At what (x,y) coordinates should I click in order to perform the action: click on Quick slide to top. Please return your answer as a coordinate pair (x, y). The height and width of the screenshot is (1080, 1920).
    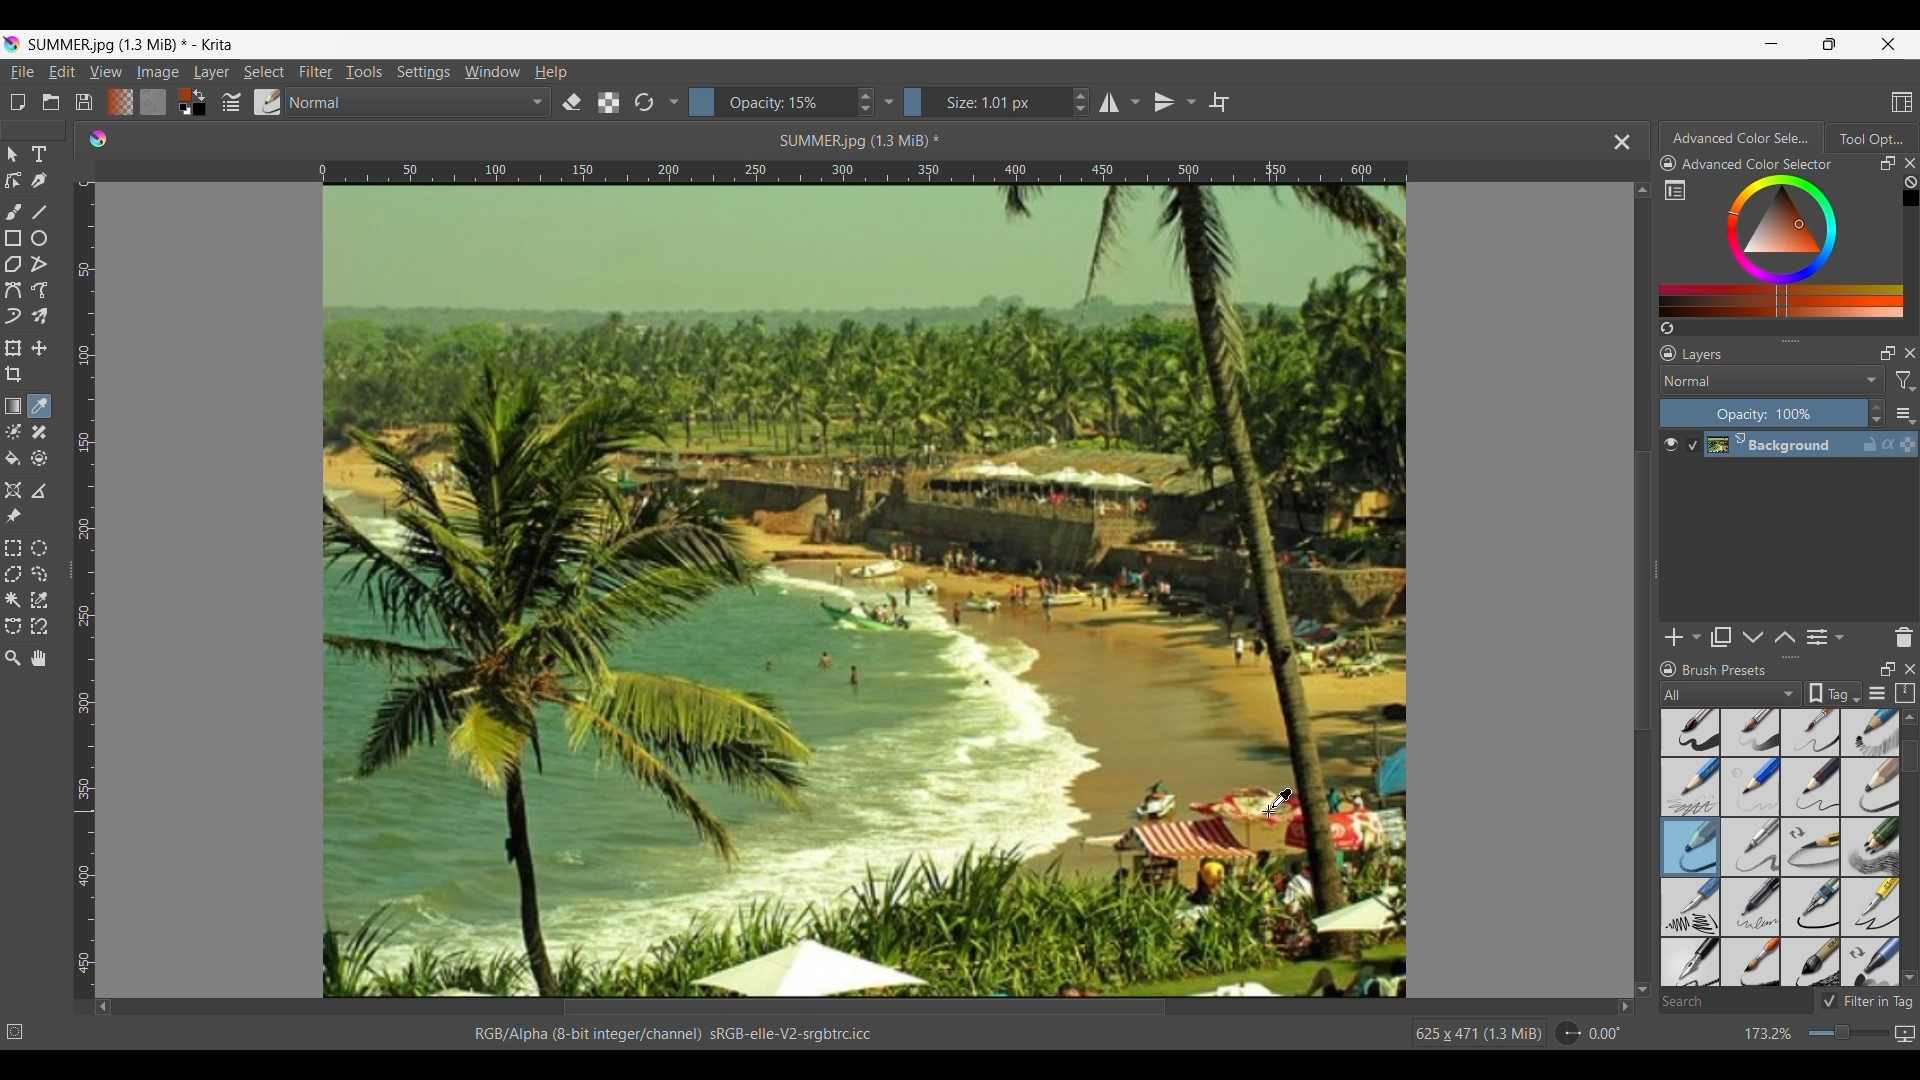
    Looking at the image, I should click on (1909, 717).